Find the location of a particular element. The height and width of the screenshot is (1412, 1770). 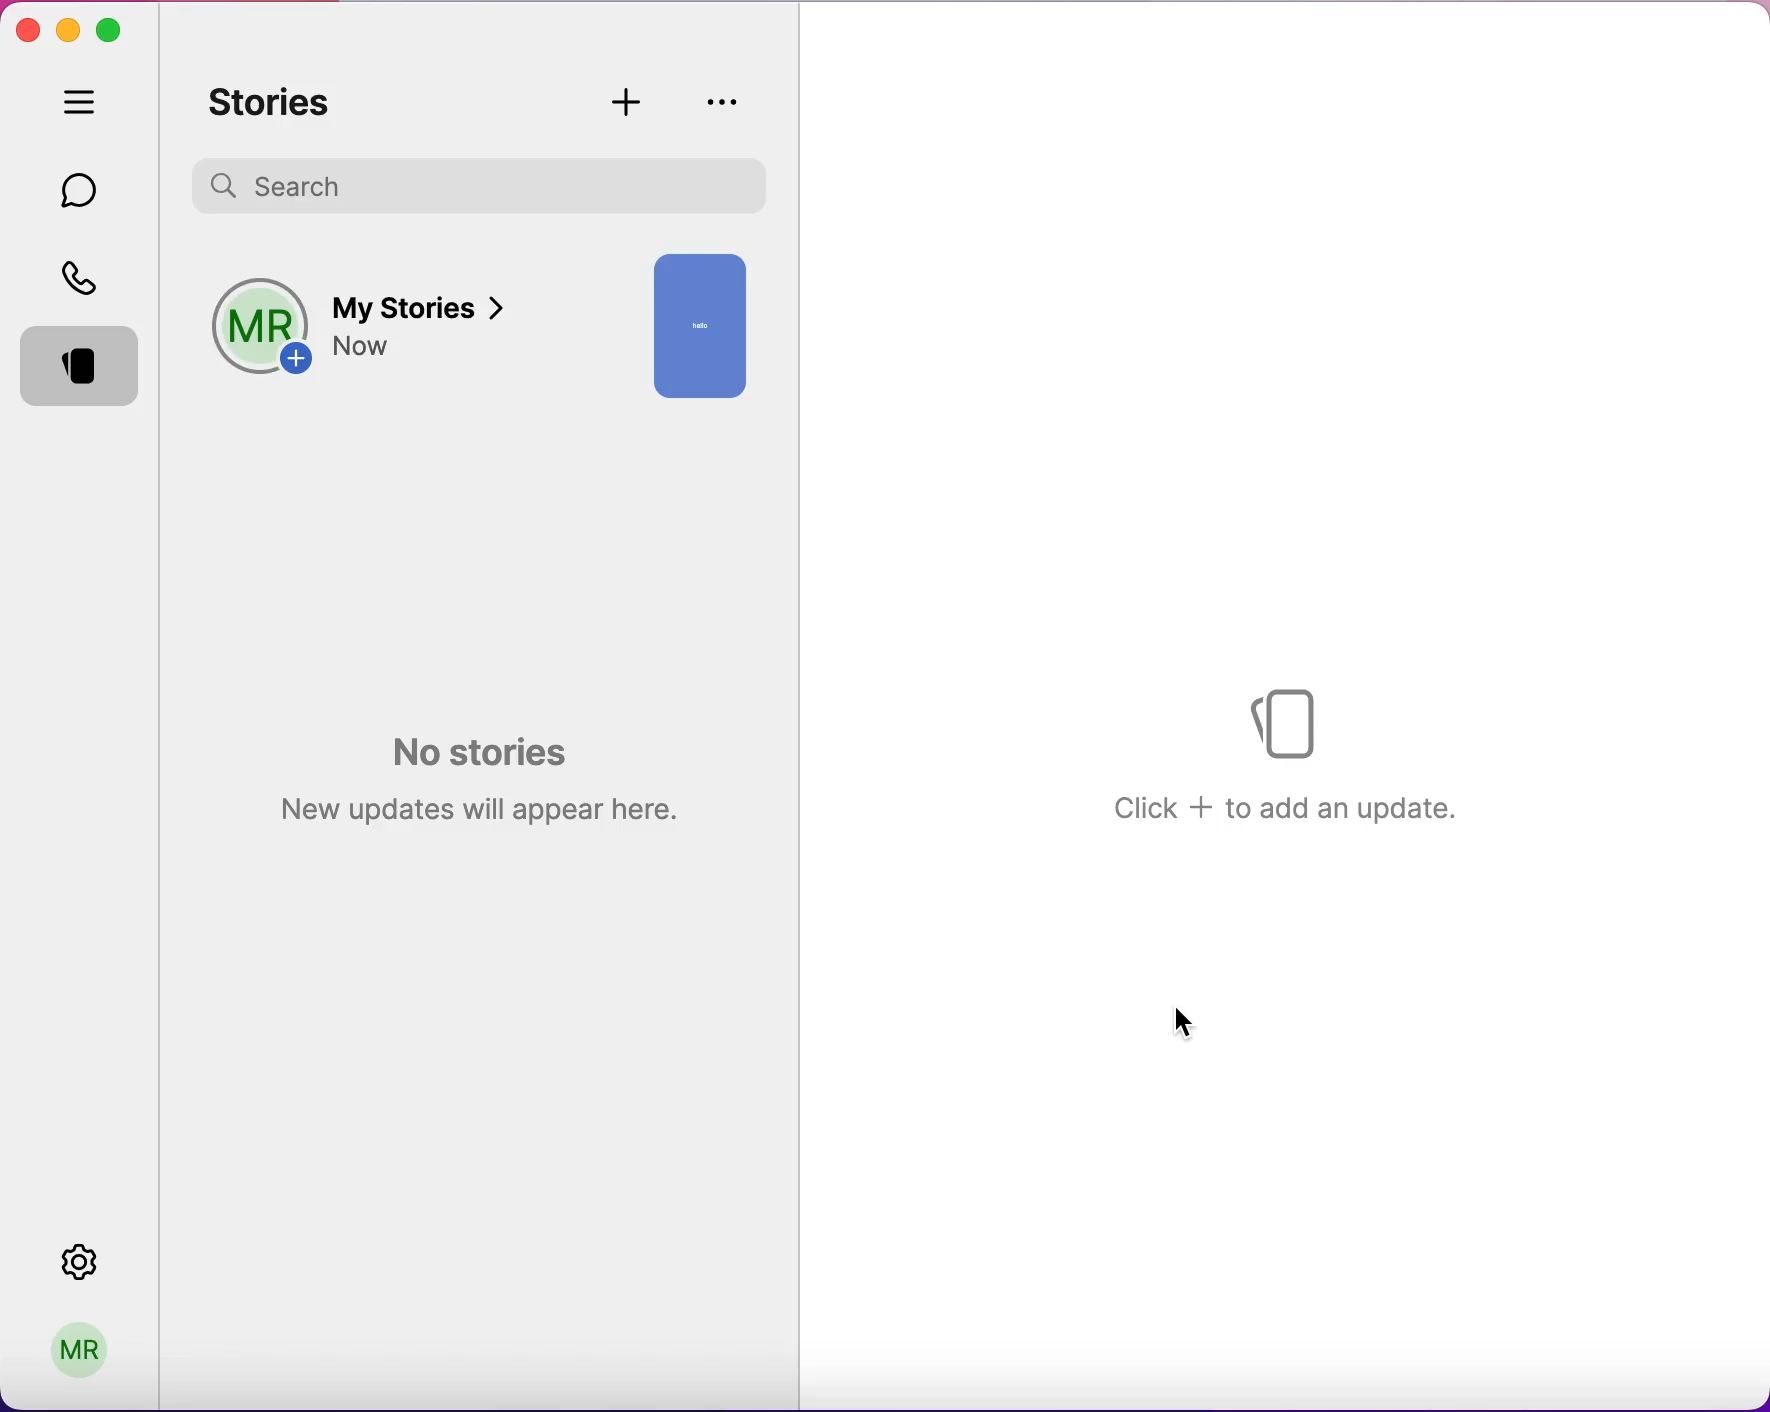

user is located at coordinates (87, 1346).